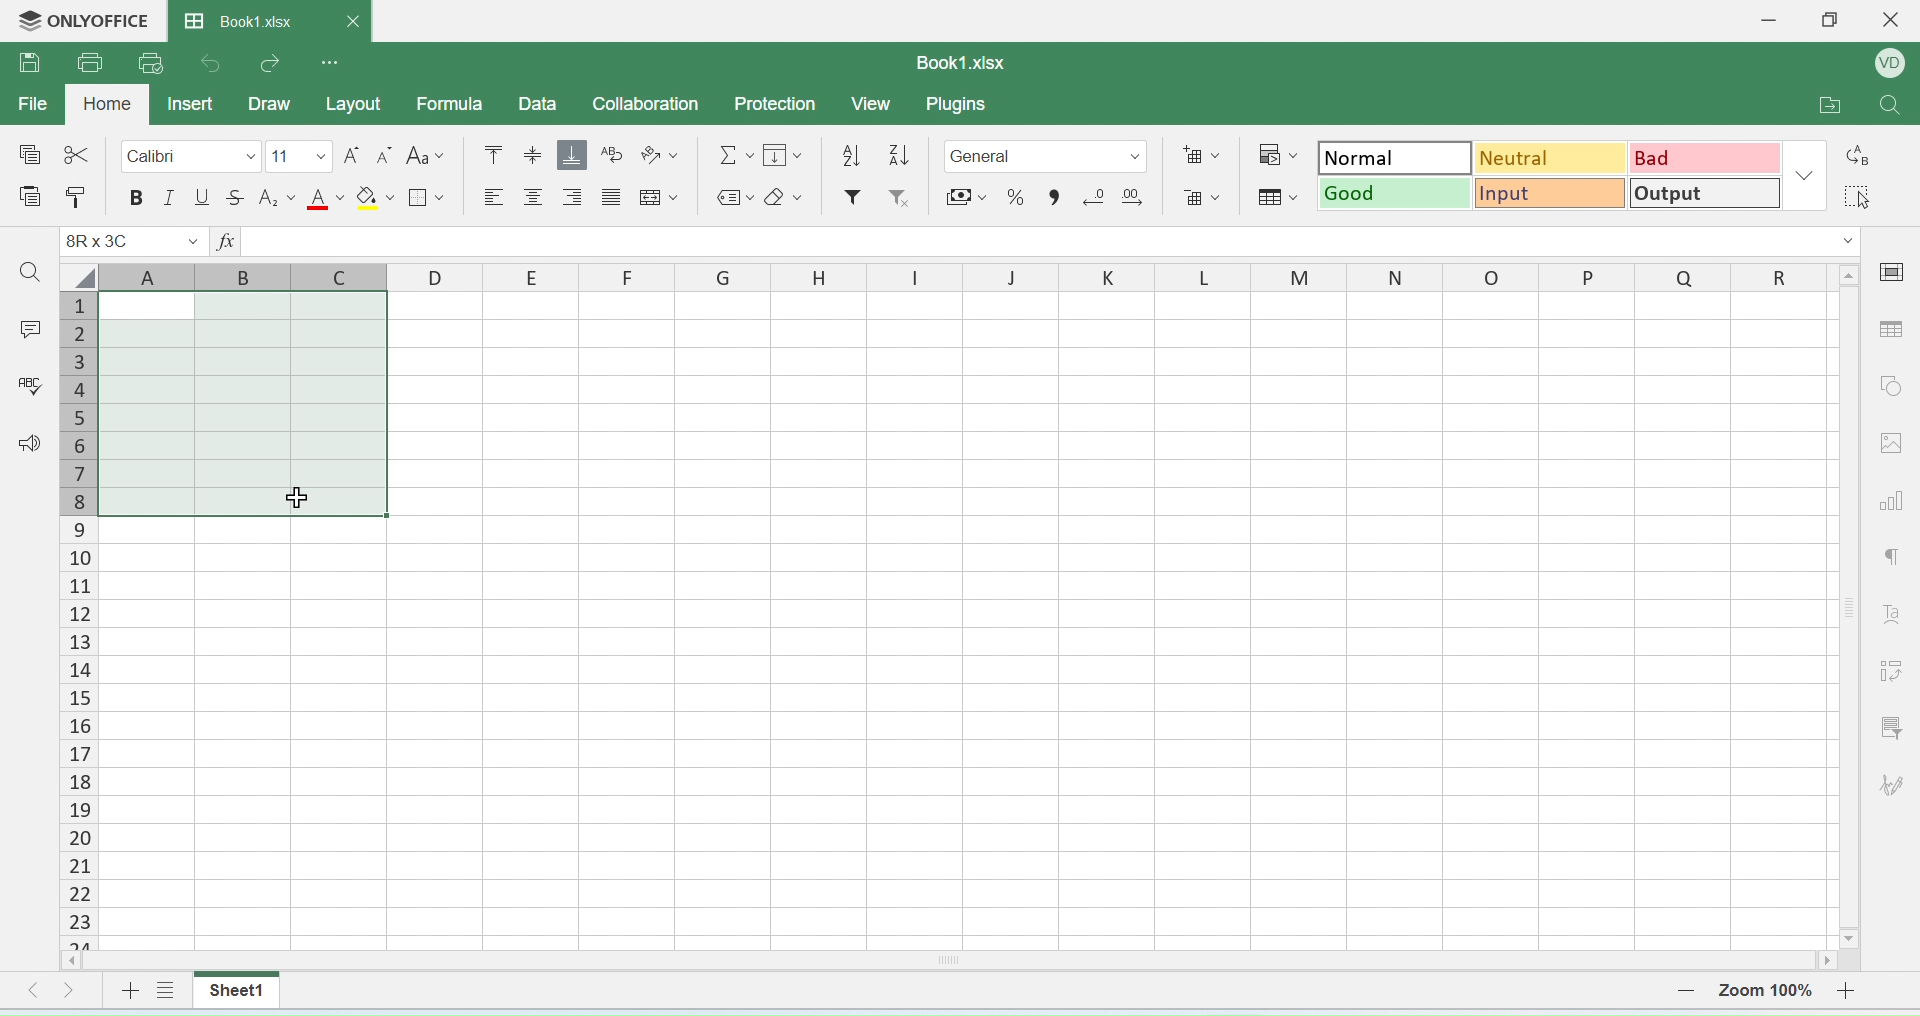 The image size is (1920, 1016). Describe the element at coordinates (1892, 383) in the screenshot. I see `shapes` at that location.